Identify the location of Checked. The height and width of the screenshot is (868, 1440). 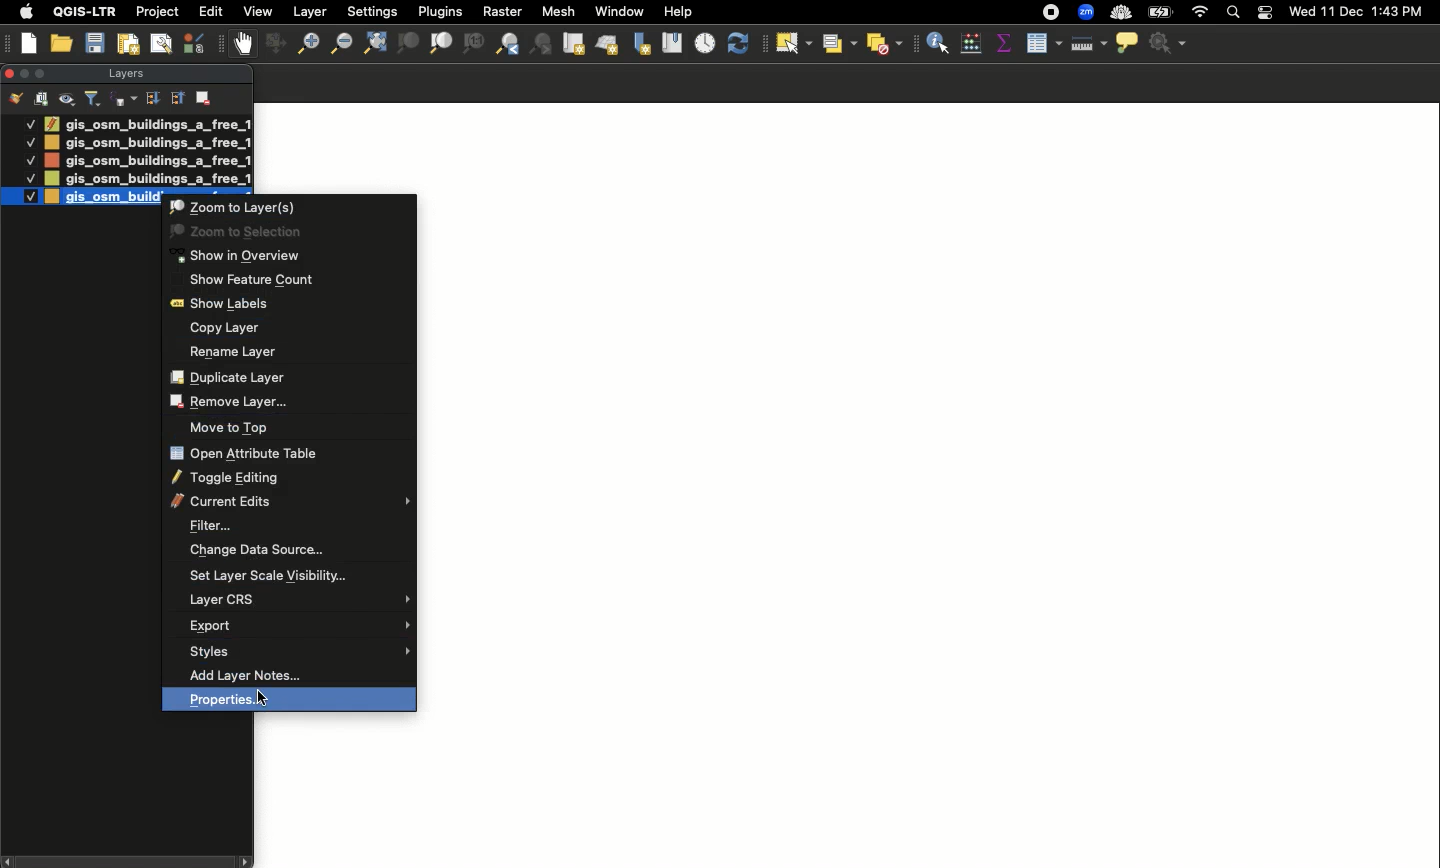
(20, 196).